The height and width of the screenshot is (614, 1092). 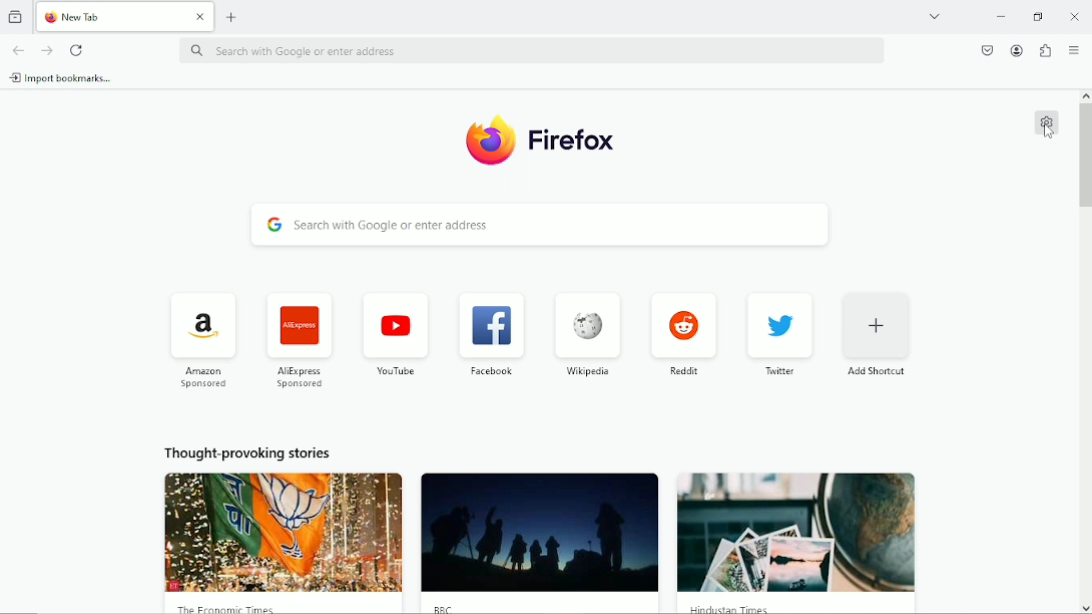 What do you see at coordinates (1074, 15) in the screenshot?
I see `Close` at bounding box center [1074, 15].